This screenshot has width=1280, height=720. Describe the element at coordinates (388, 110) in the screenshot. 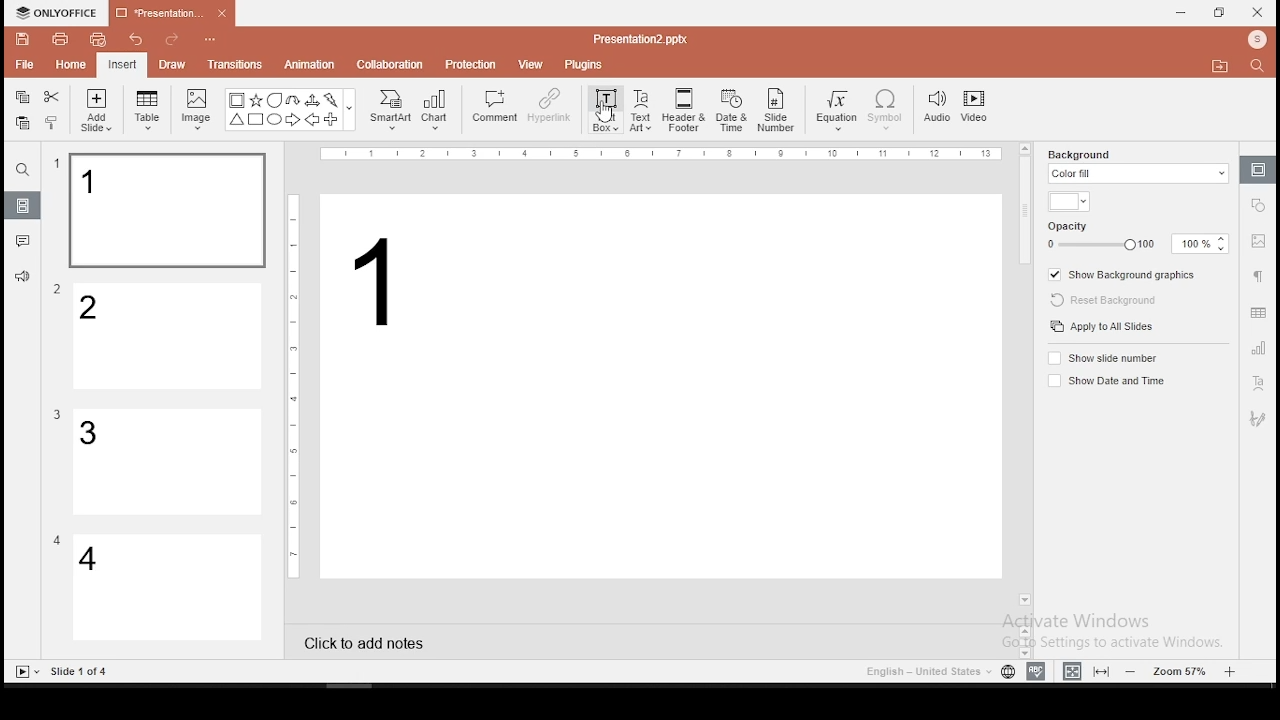

I see `smart` at that location.